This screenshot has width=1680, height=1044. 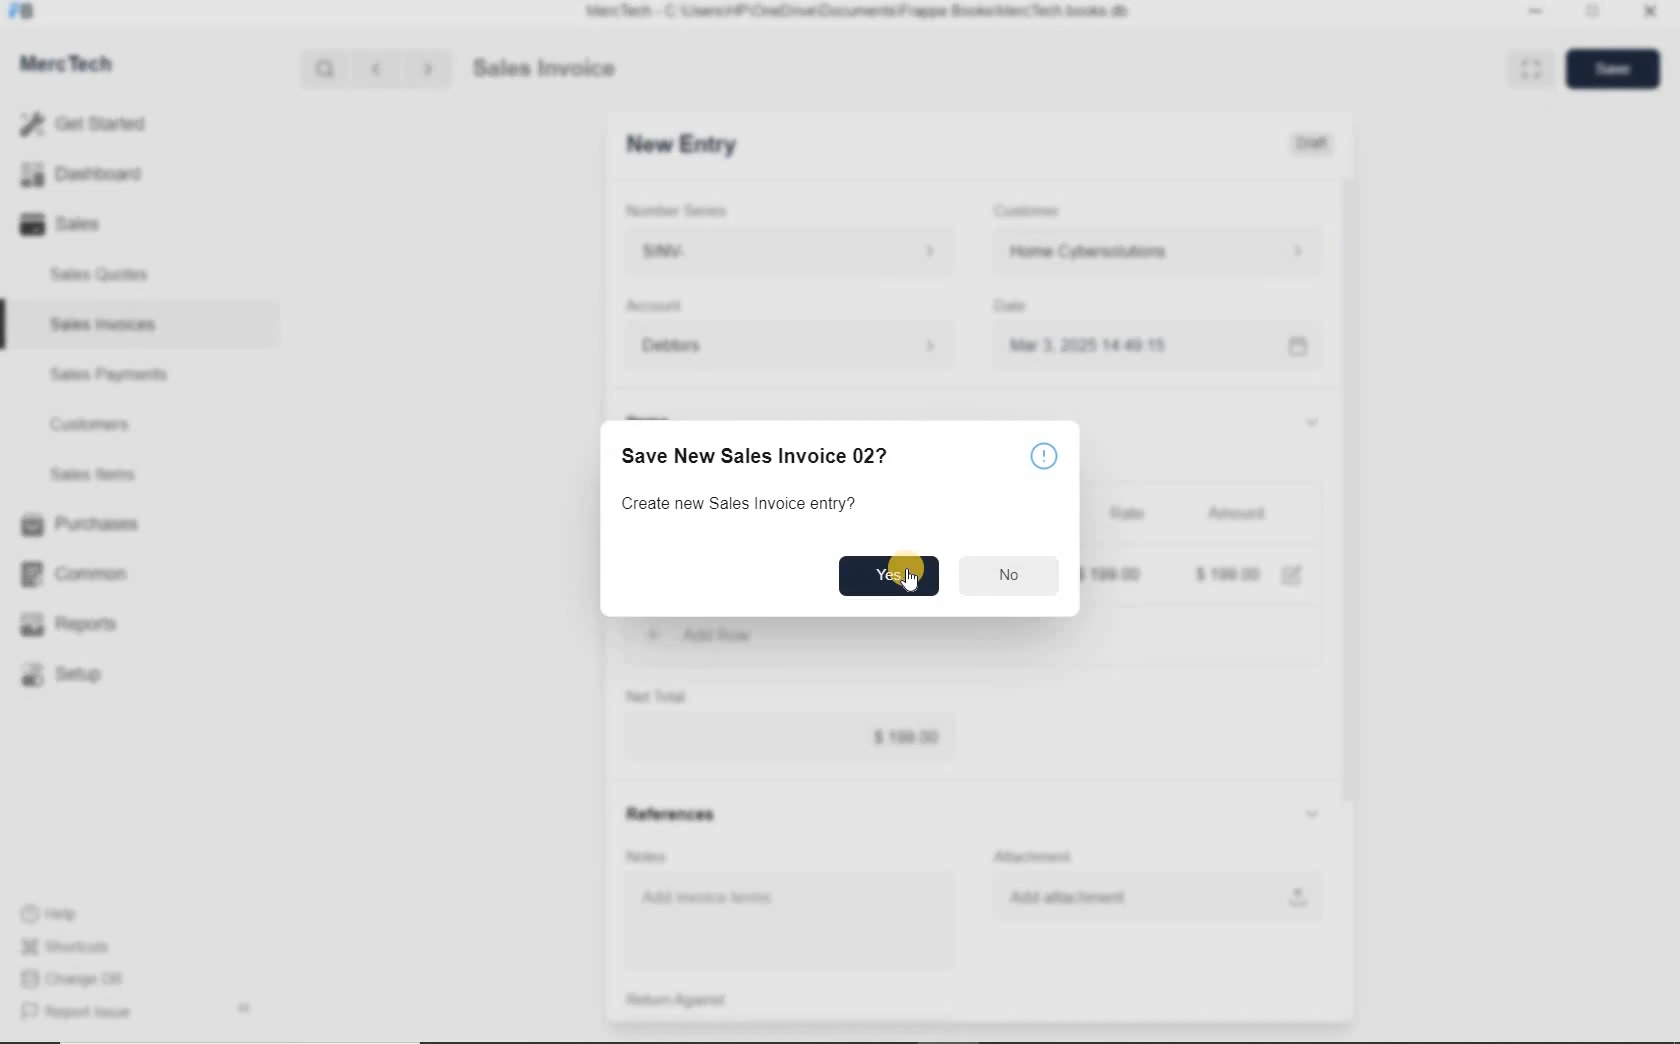 I want to click on hide sub menu, so click(x=1312, y=815).